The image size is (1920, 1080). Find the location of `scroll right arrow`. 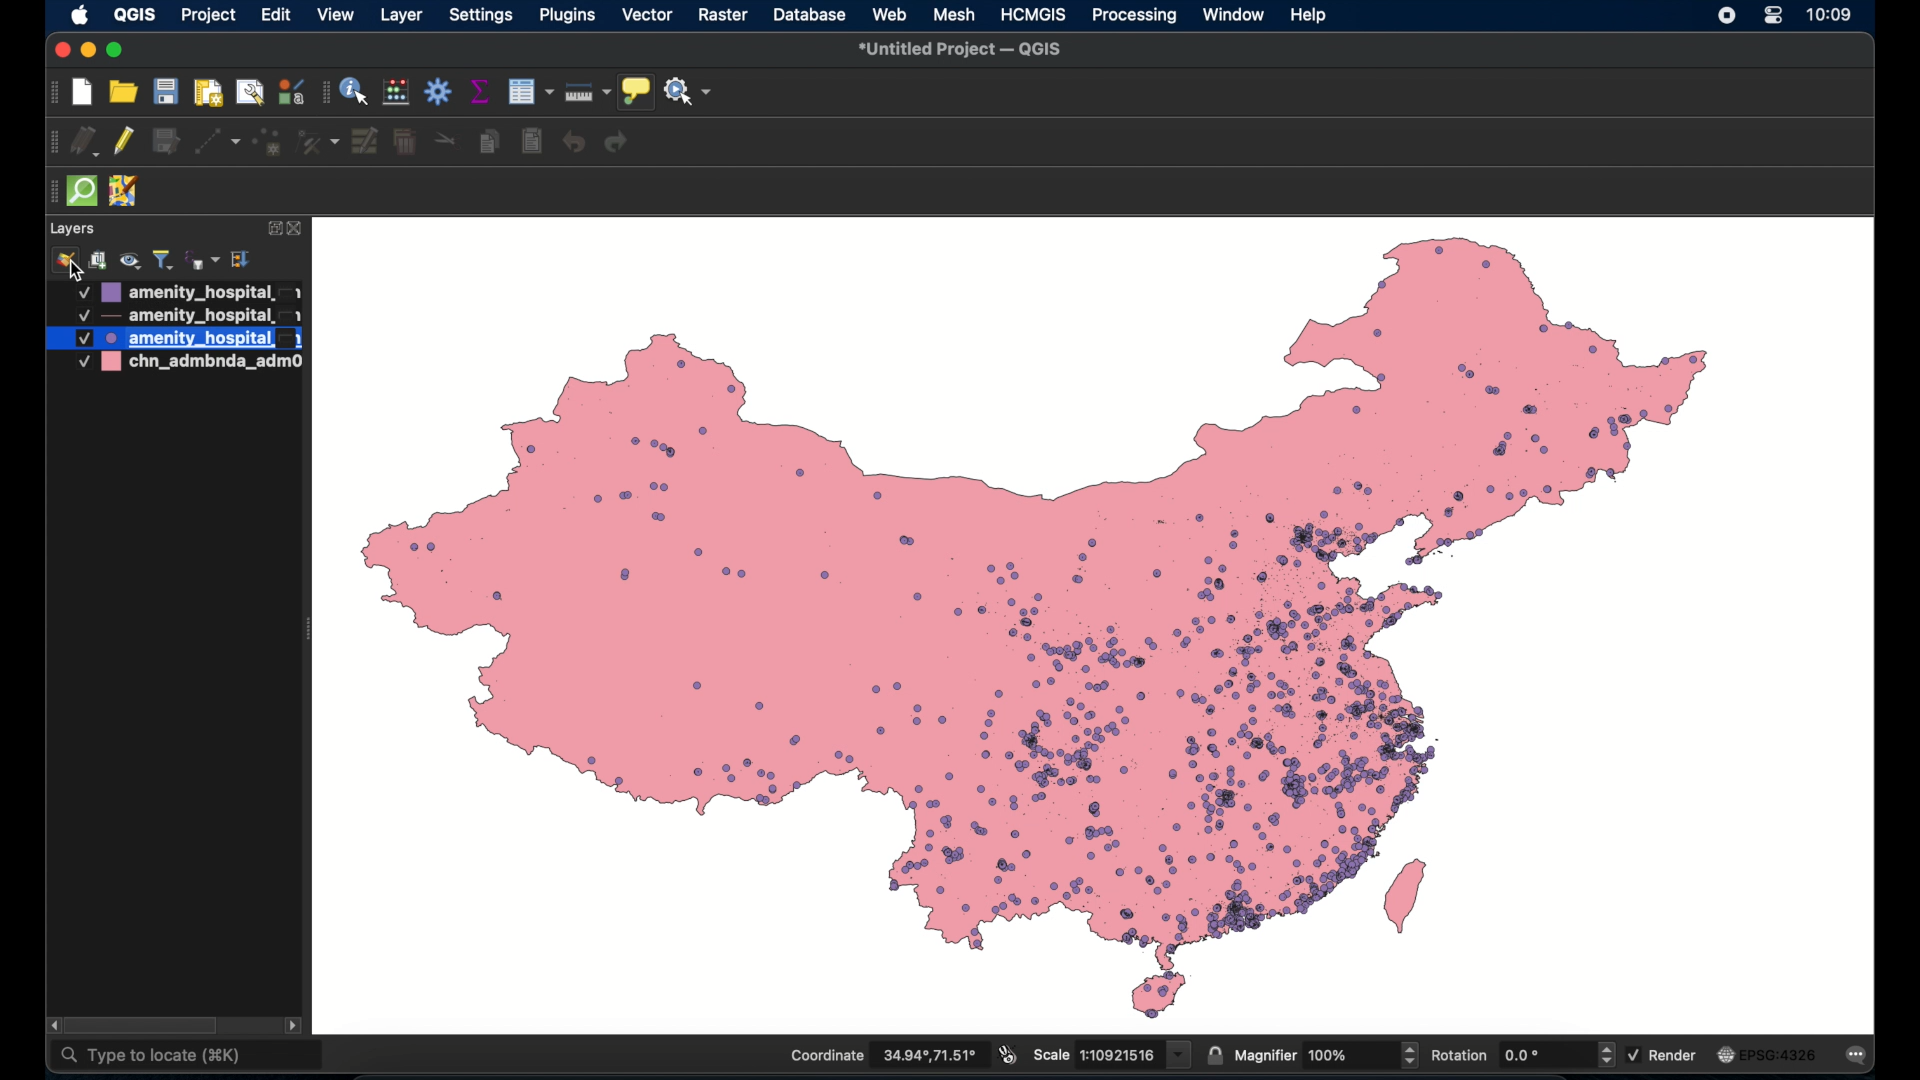

scroll right arrow is located at coordinates (295, 1026).